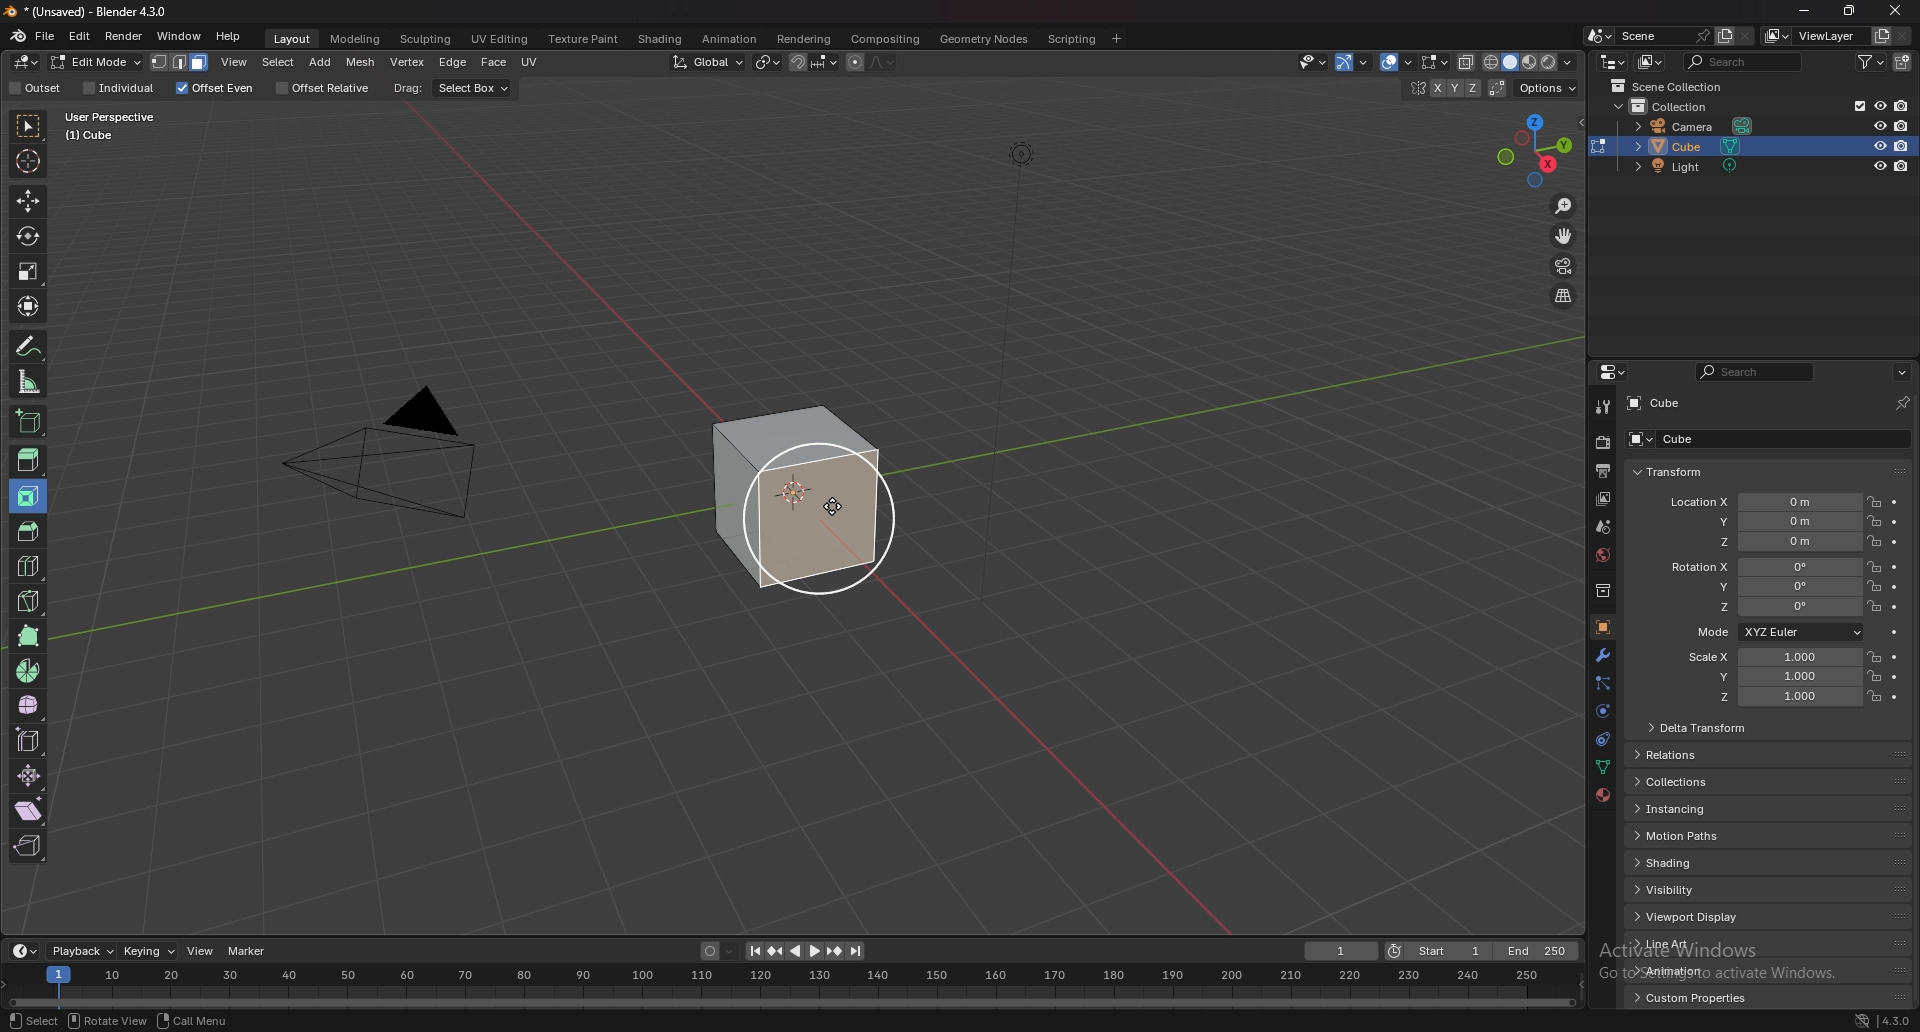 The image size is (1920, 1032). What do you see at coordinates (326, 88) in the screenshot?
I see `offset relative` at bounding box center [326, 88].